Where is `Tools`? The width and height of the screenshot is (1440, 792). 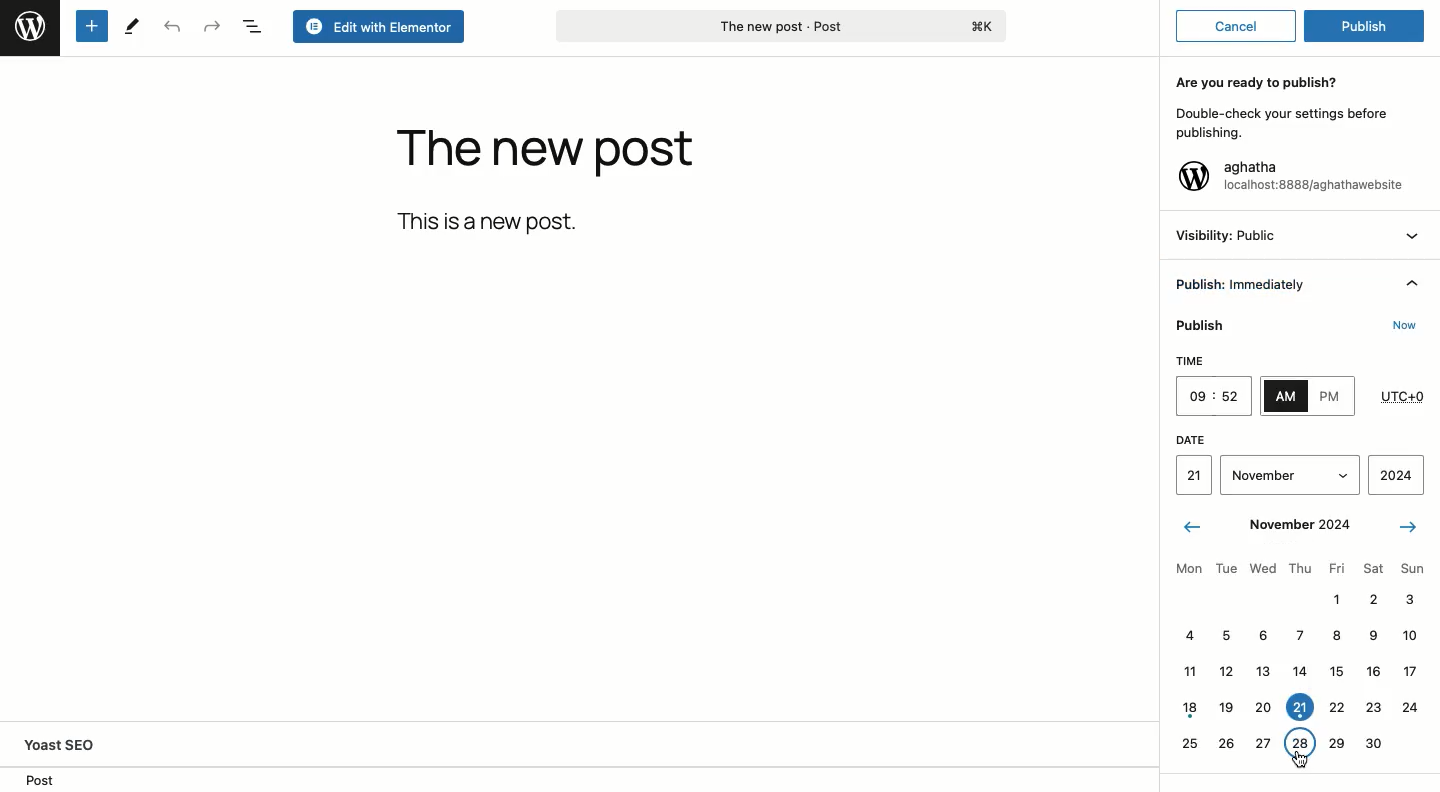
Tools is located at coordinates (132, 25).